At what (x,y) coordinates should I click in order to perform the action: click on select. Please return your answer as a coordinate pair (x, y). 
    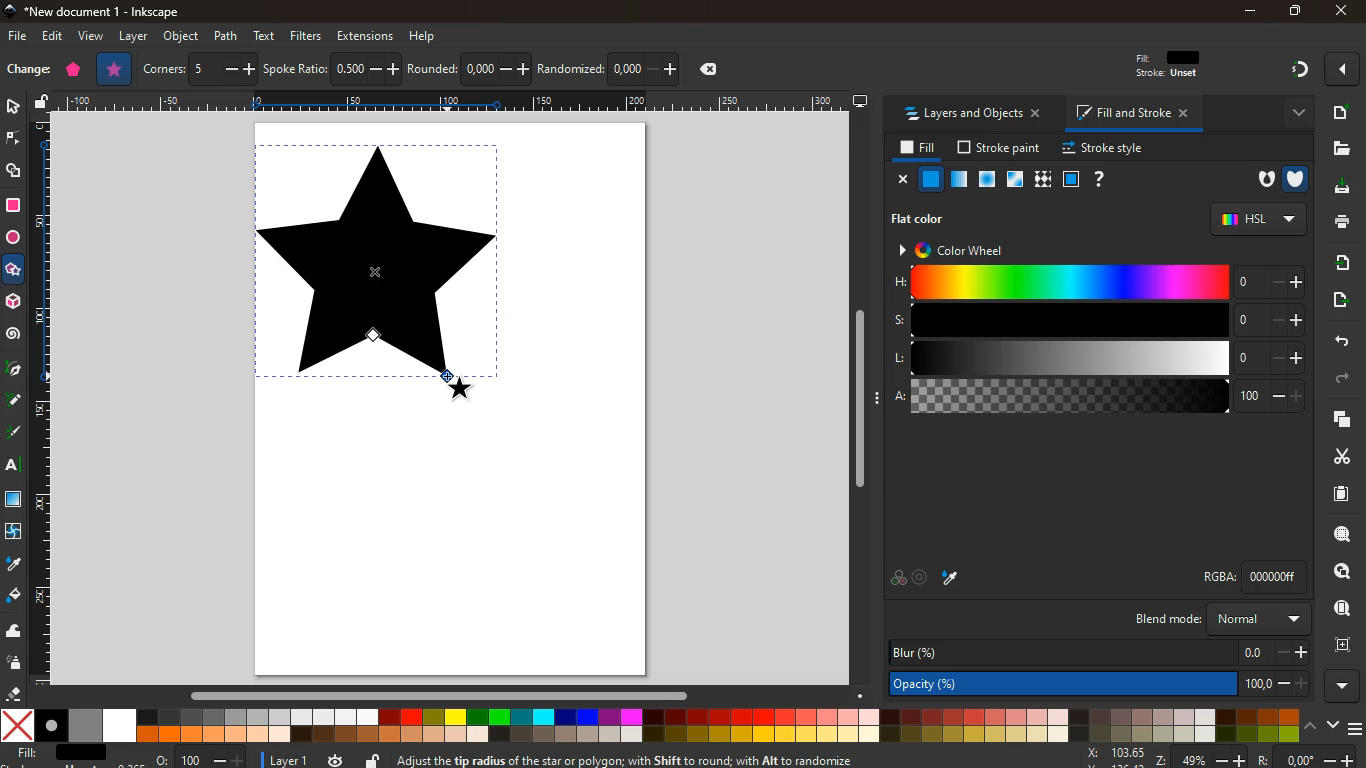
    Looking at the image, I should click on (15, 109).